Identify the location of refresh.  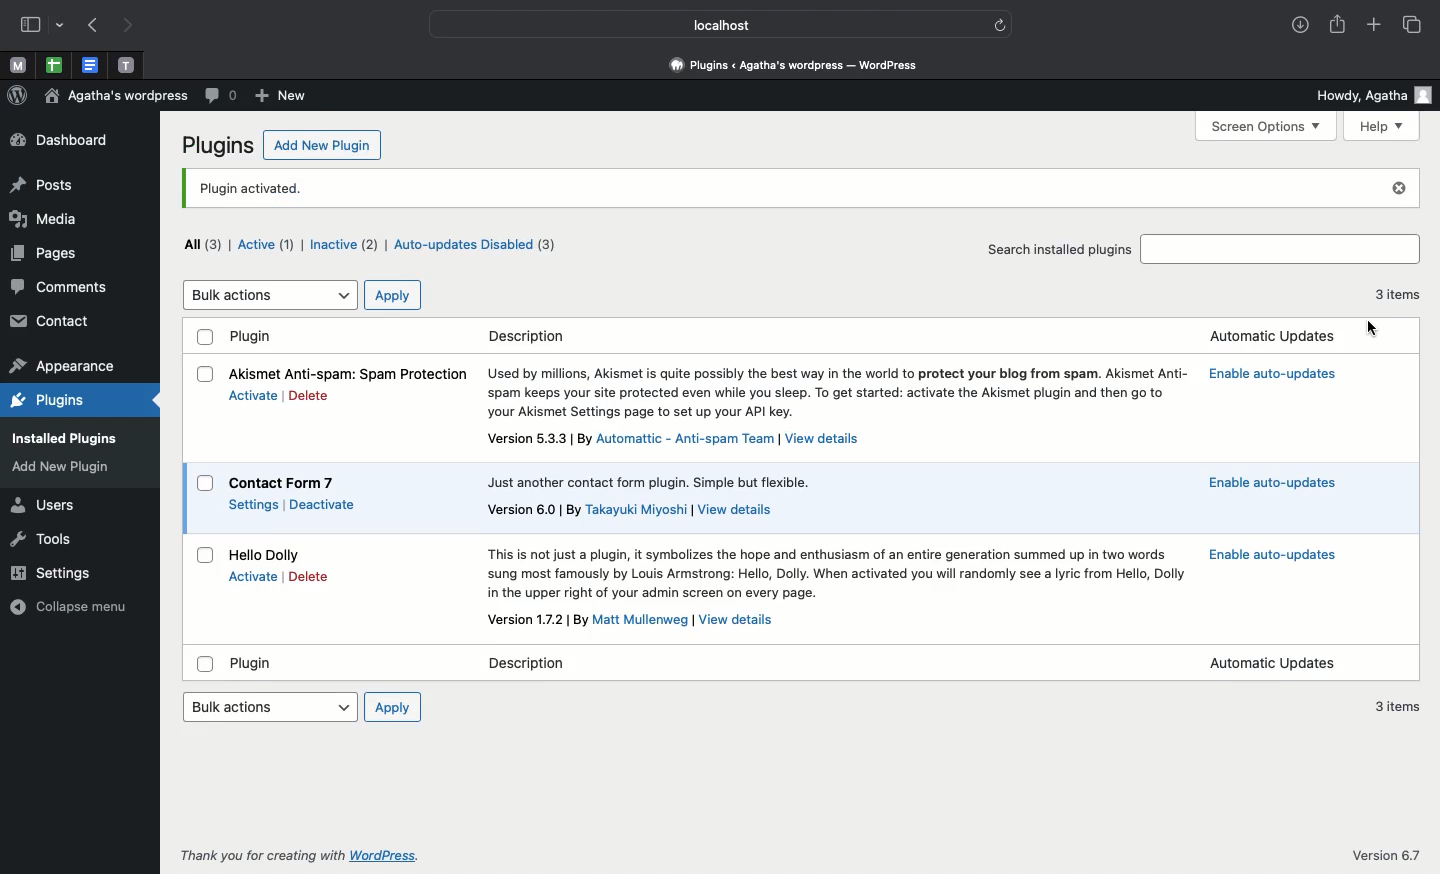
(1000, 24).